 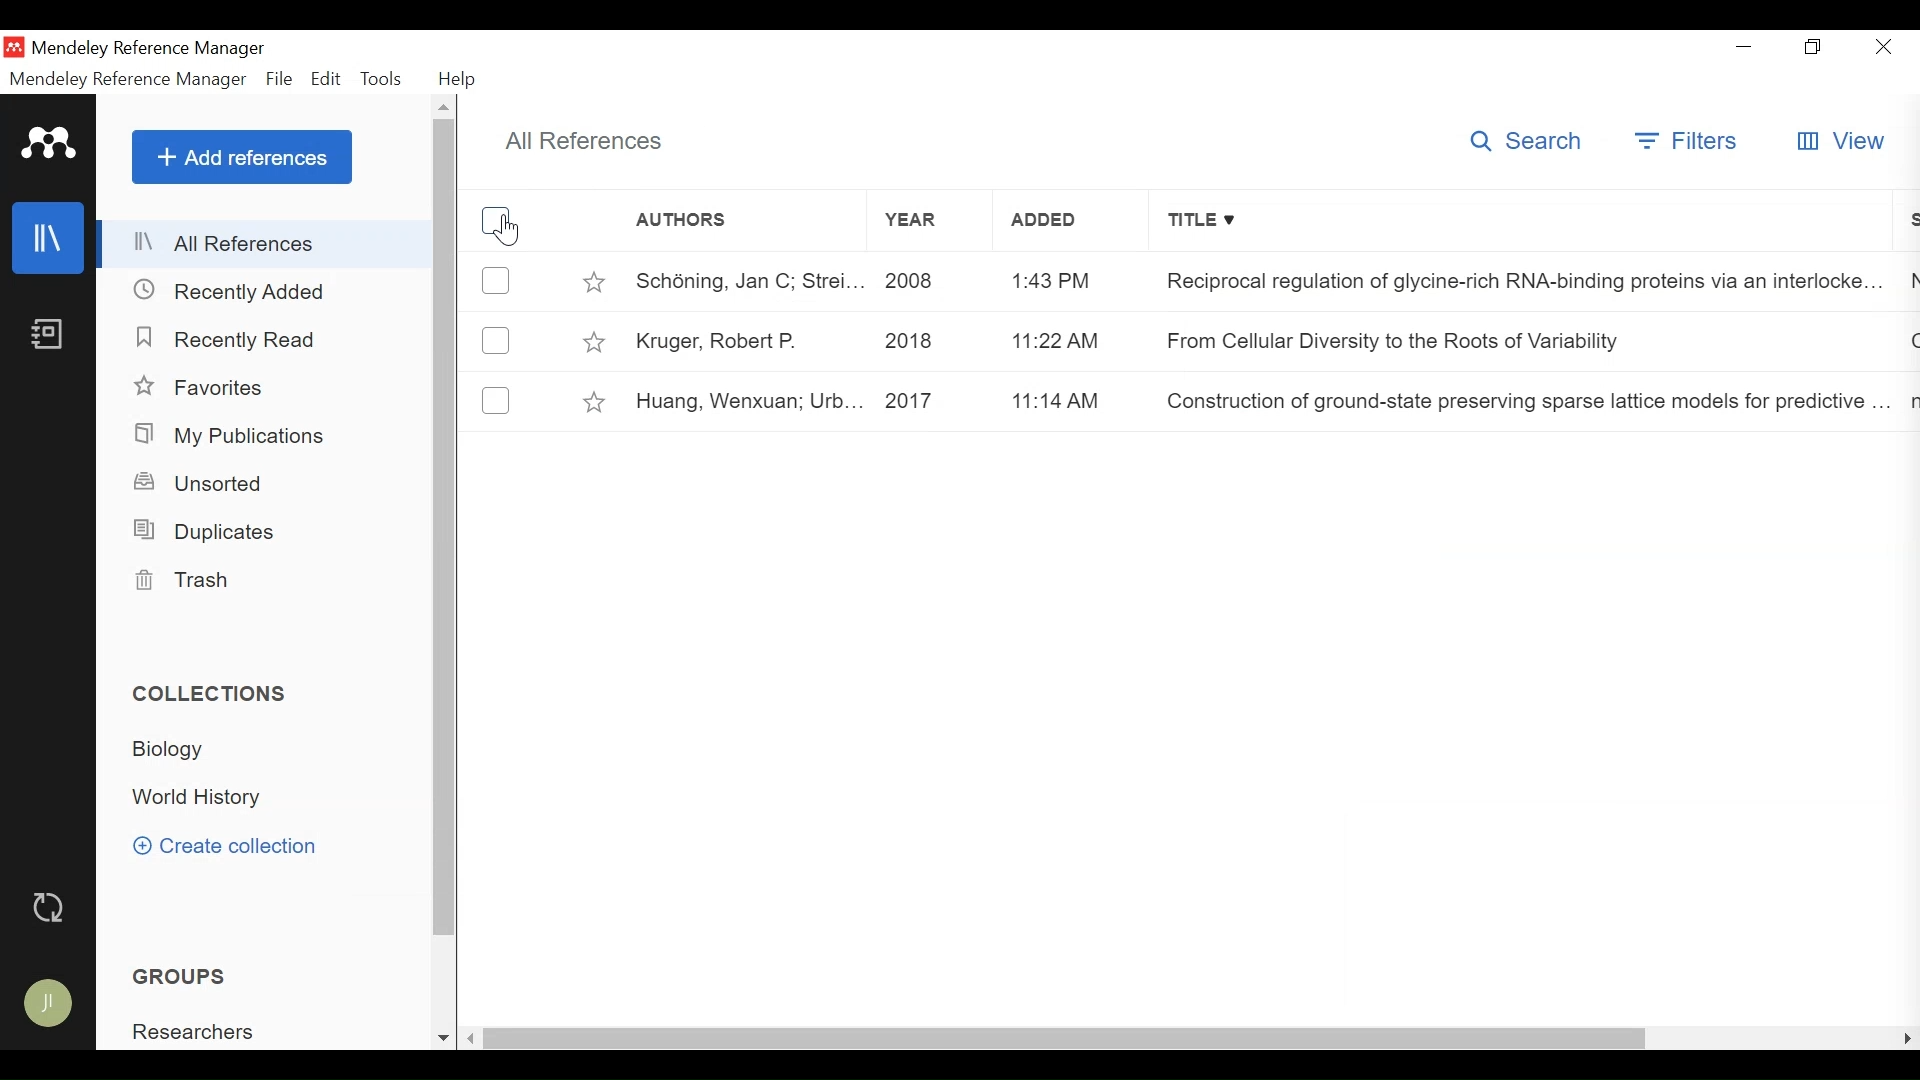 I want to click on Collection, so click(x=203, y=799).